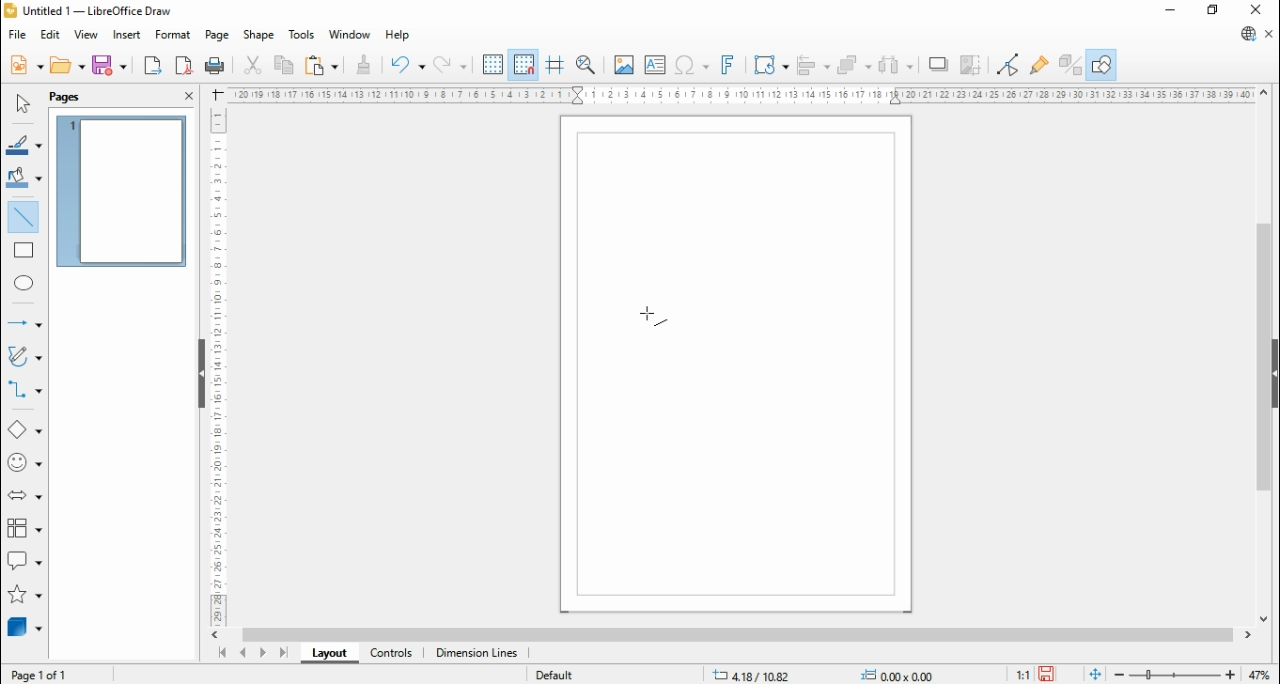 This screenshot has height=684, width=1280. I want to click on line color, so click(24, 145).